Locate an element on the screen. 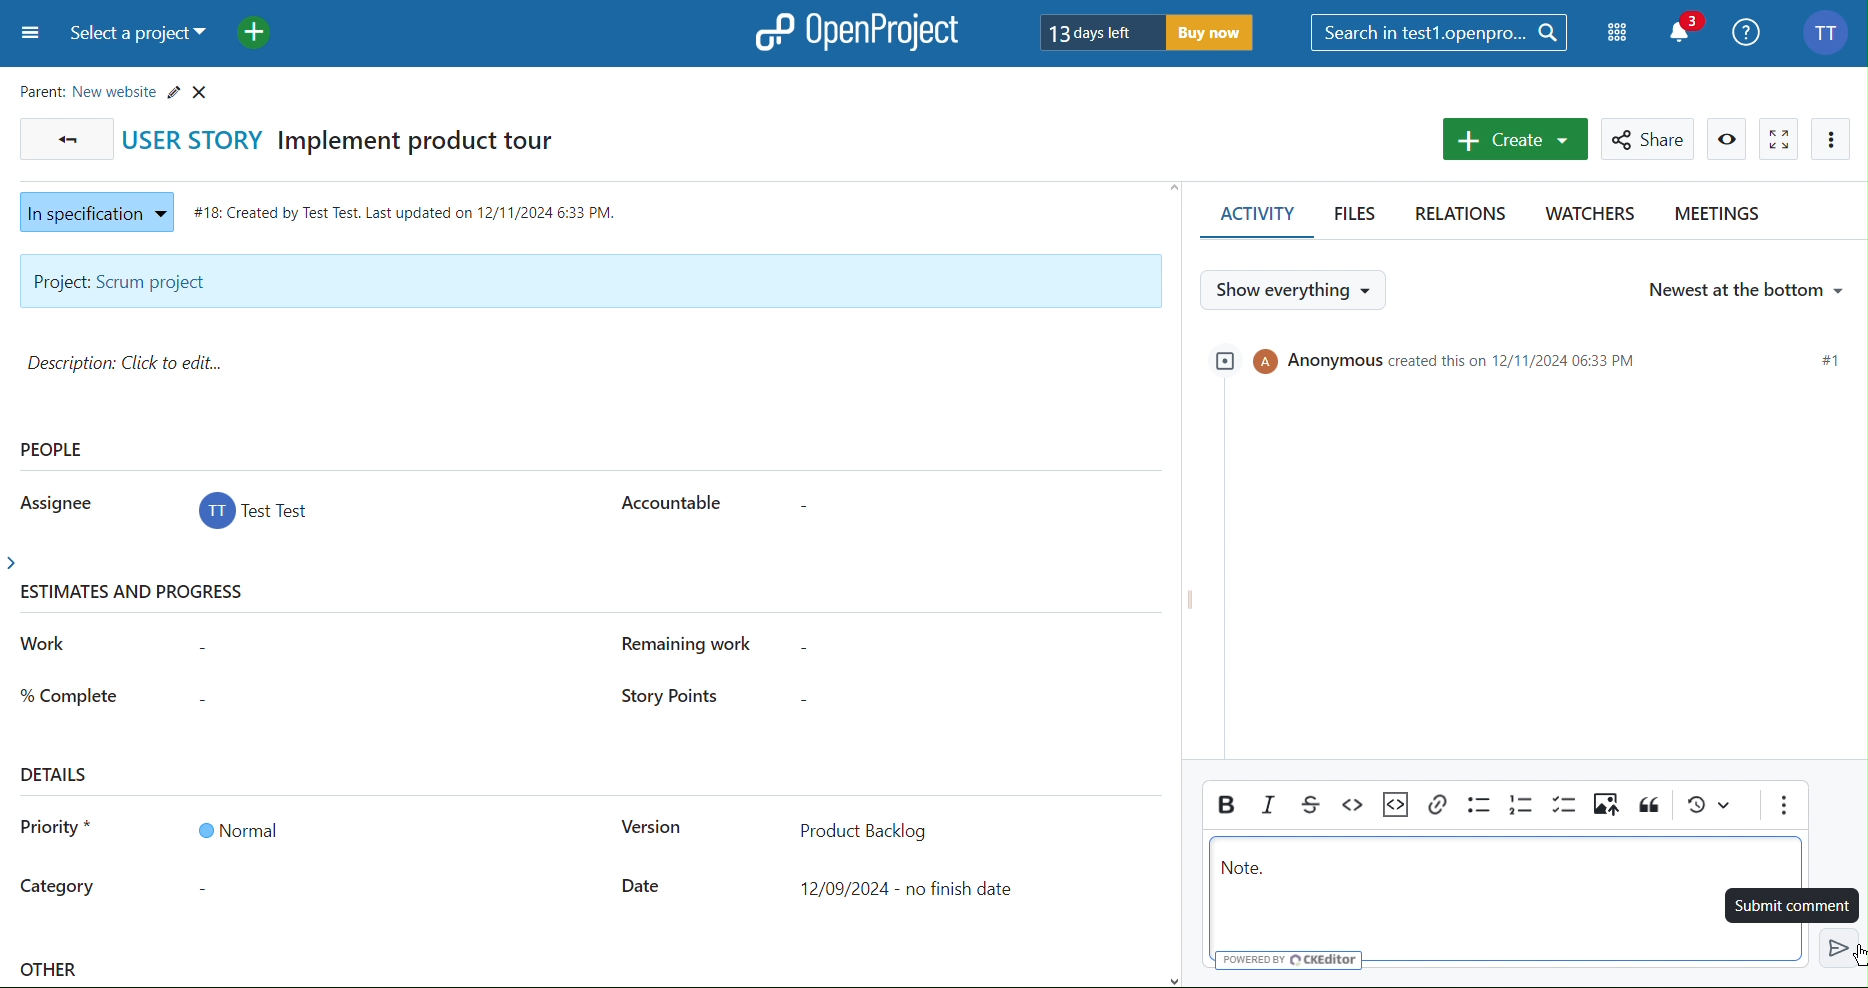 This screenshot has width=1868, height=988. submit comment is located at coordinates (1793, 902).